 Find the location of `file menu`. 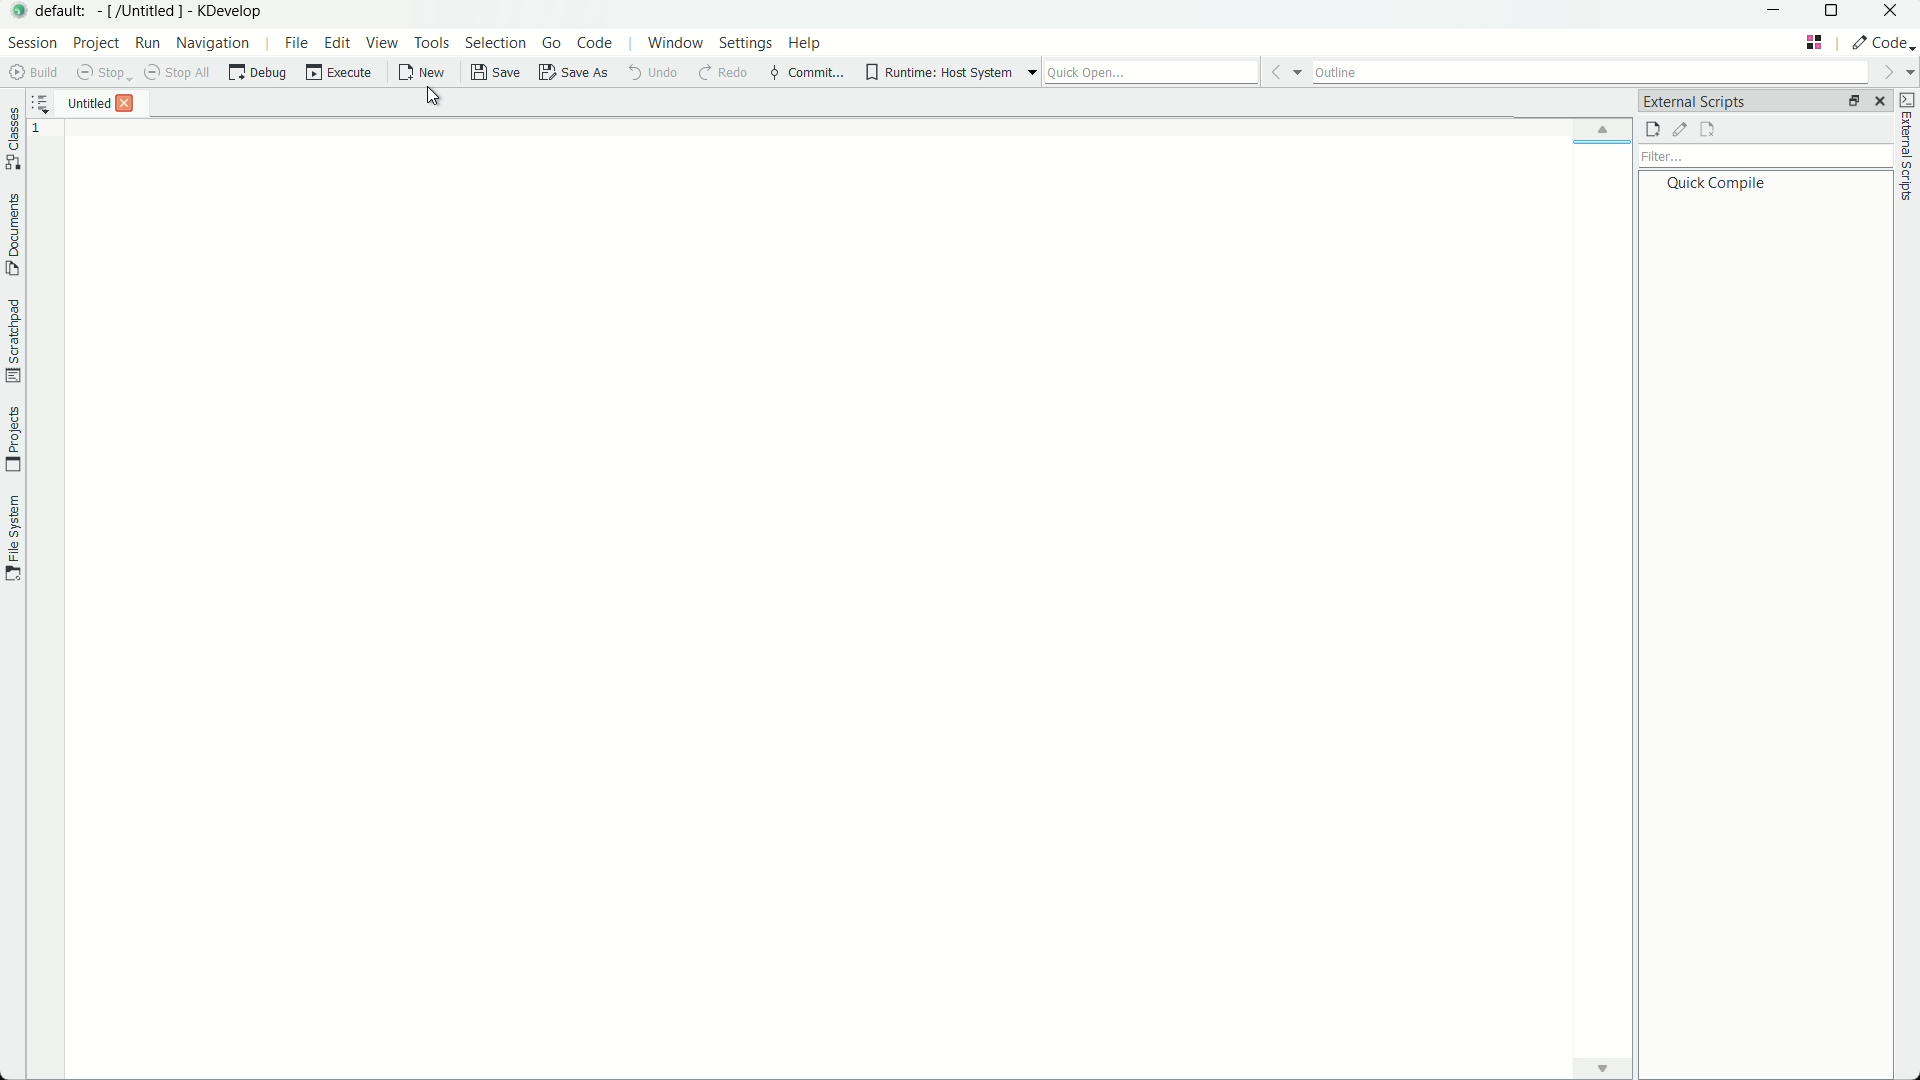

file menu is located at coordinates (296, 41).